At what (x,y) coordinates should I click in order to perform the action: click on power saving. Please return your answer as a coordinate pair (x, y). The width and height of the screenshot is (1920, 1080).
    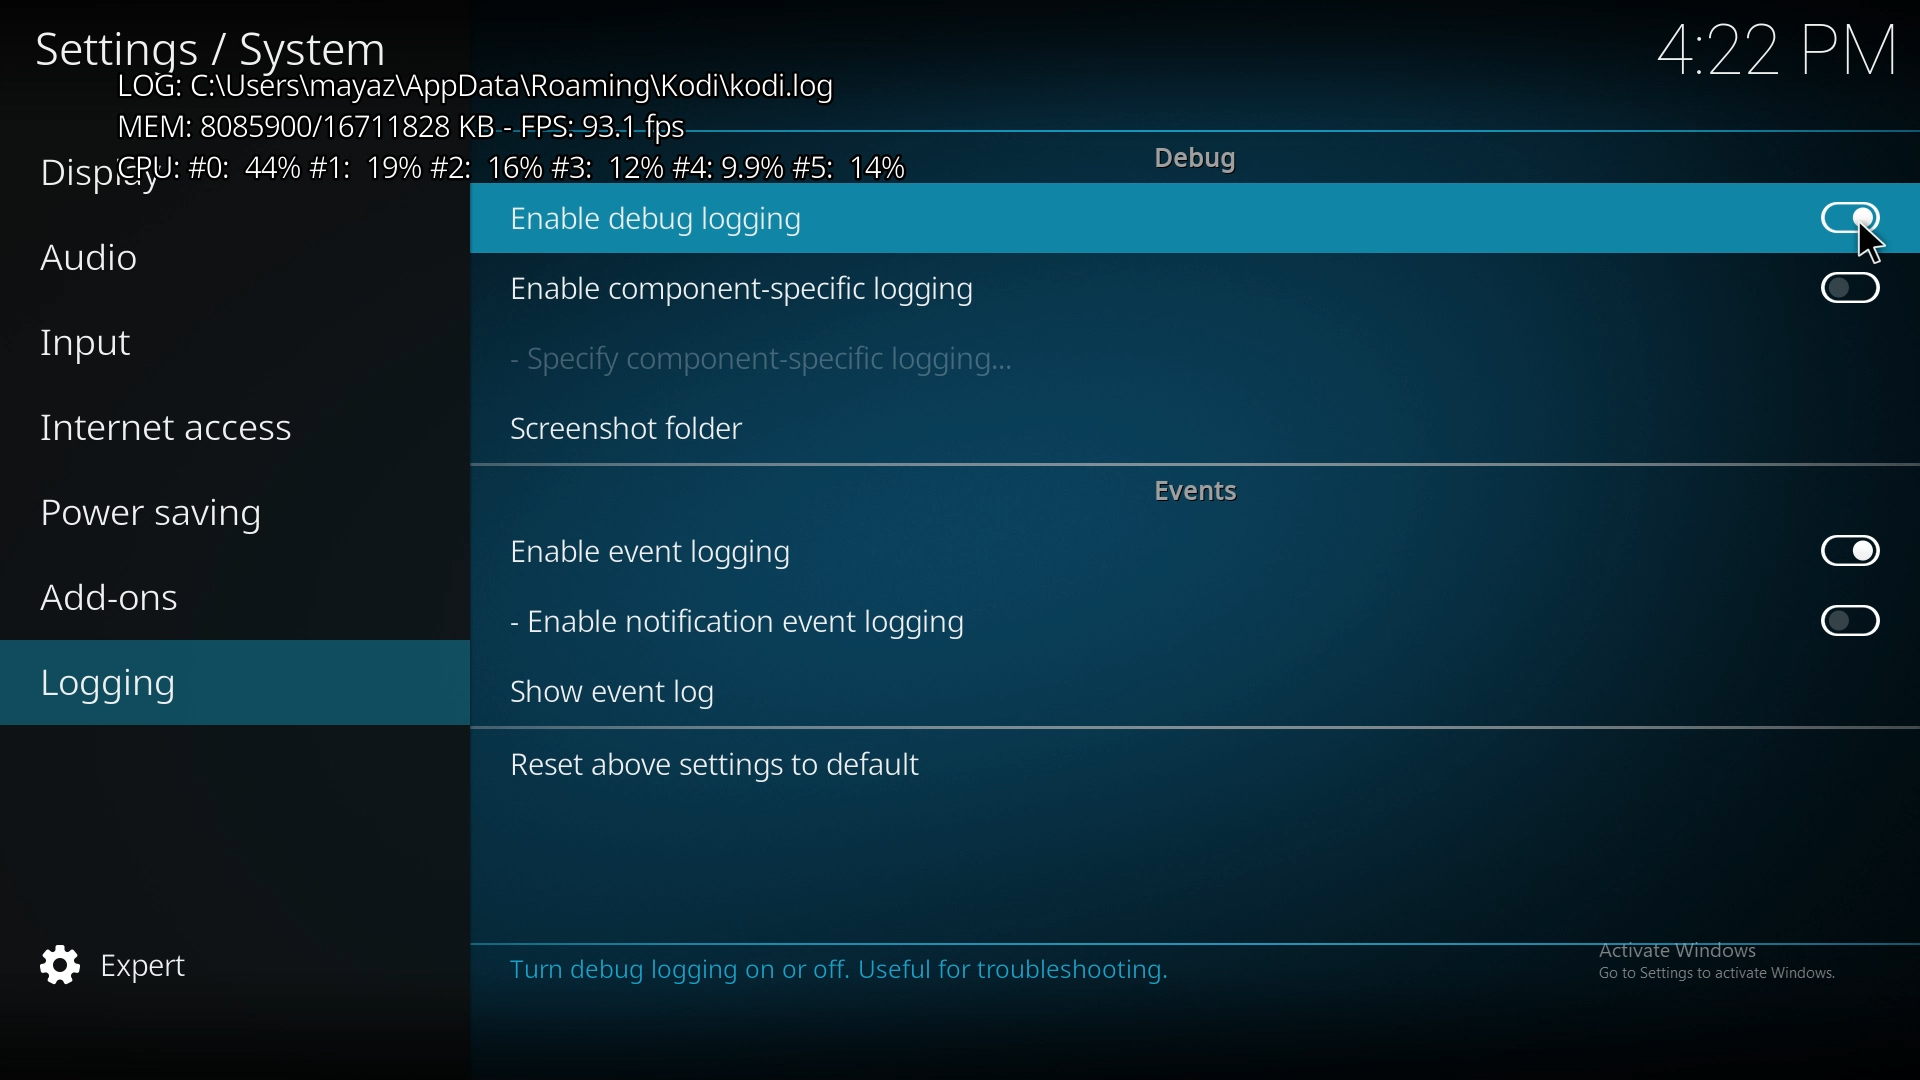
    Looking at the image, I should click on (224, 515).